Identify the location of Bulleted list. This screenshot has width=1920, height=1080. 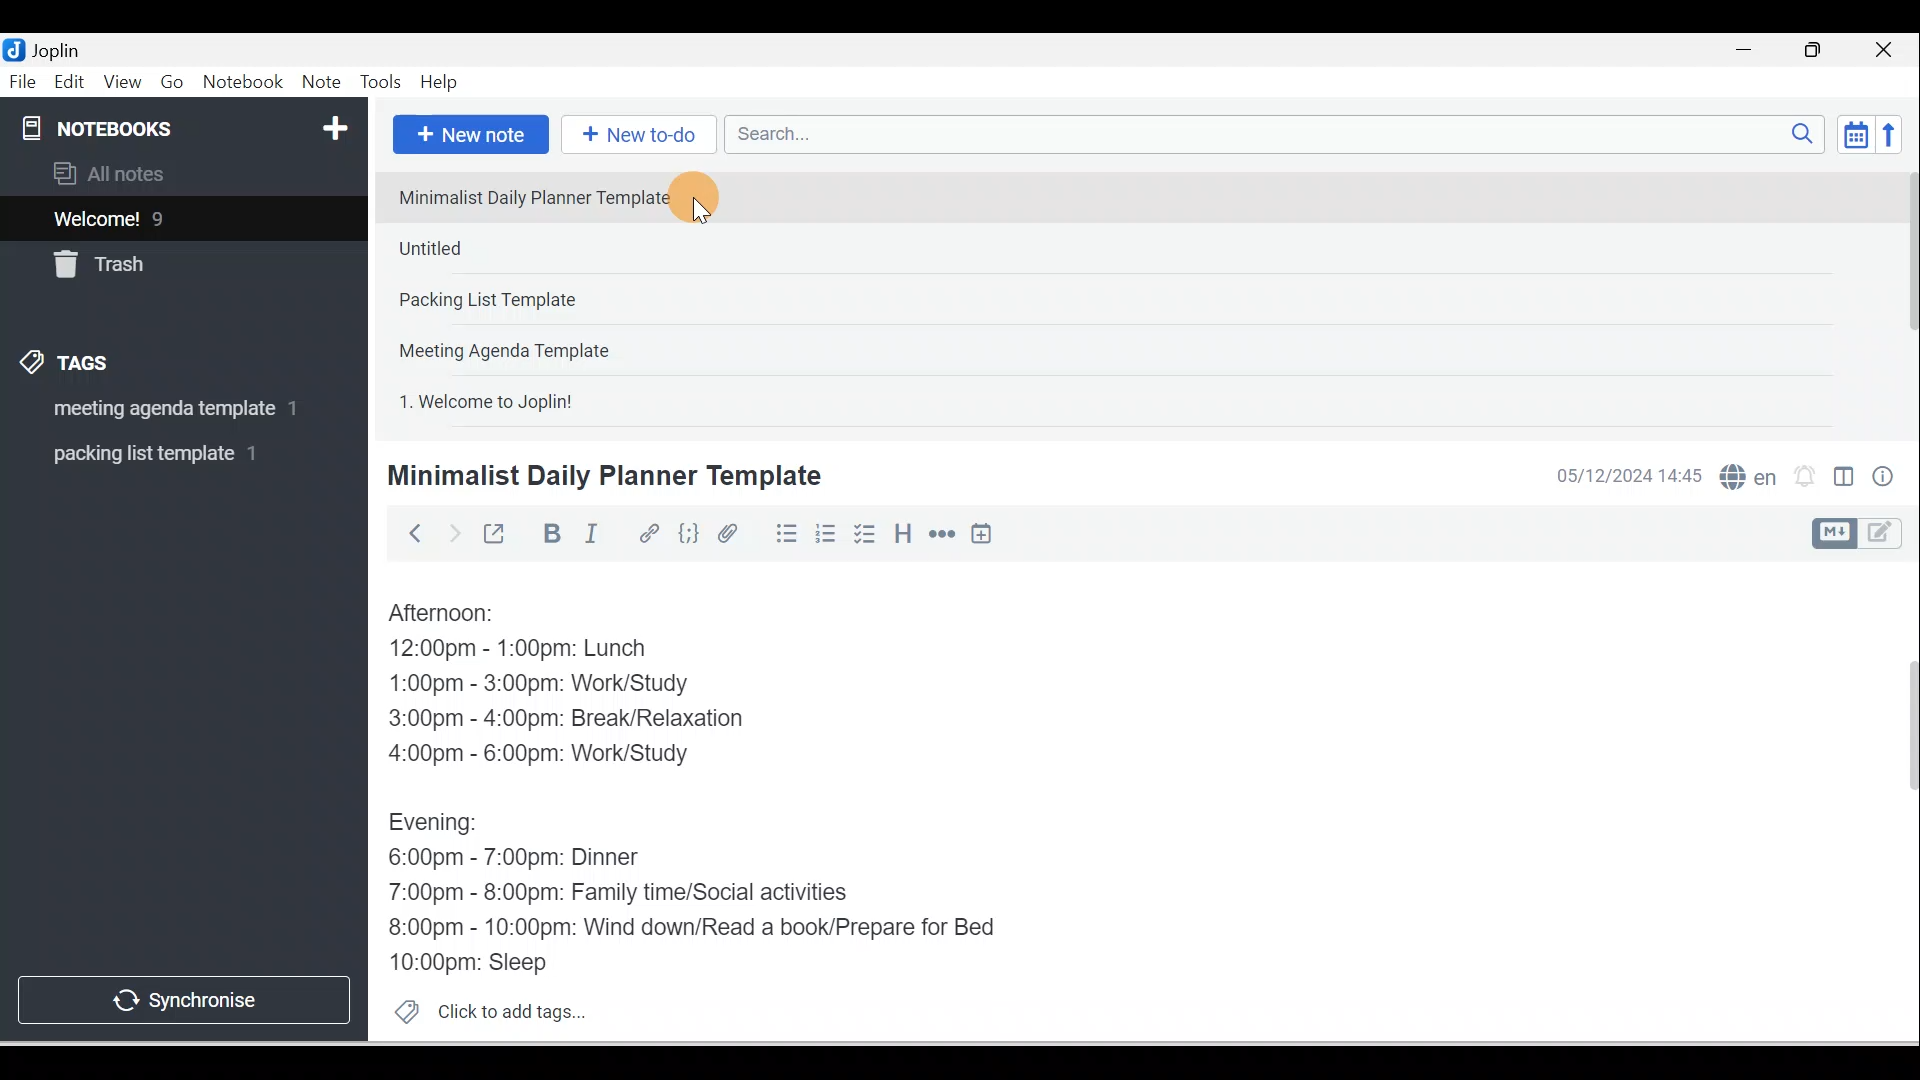
(782, 533).